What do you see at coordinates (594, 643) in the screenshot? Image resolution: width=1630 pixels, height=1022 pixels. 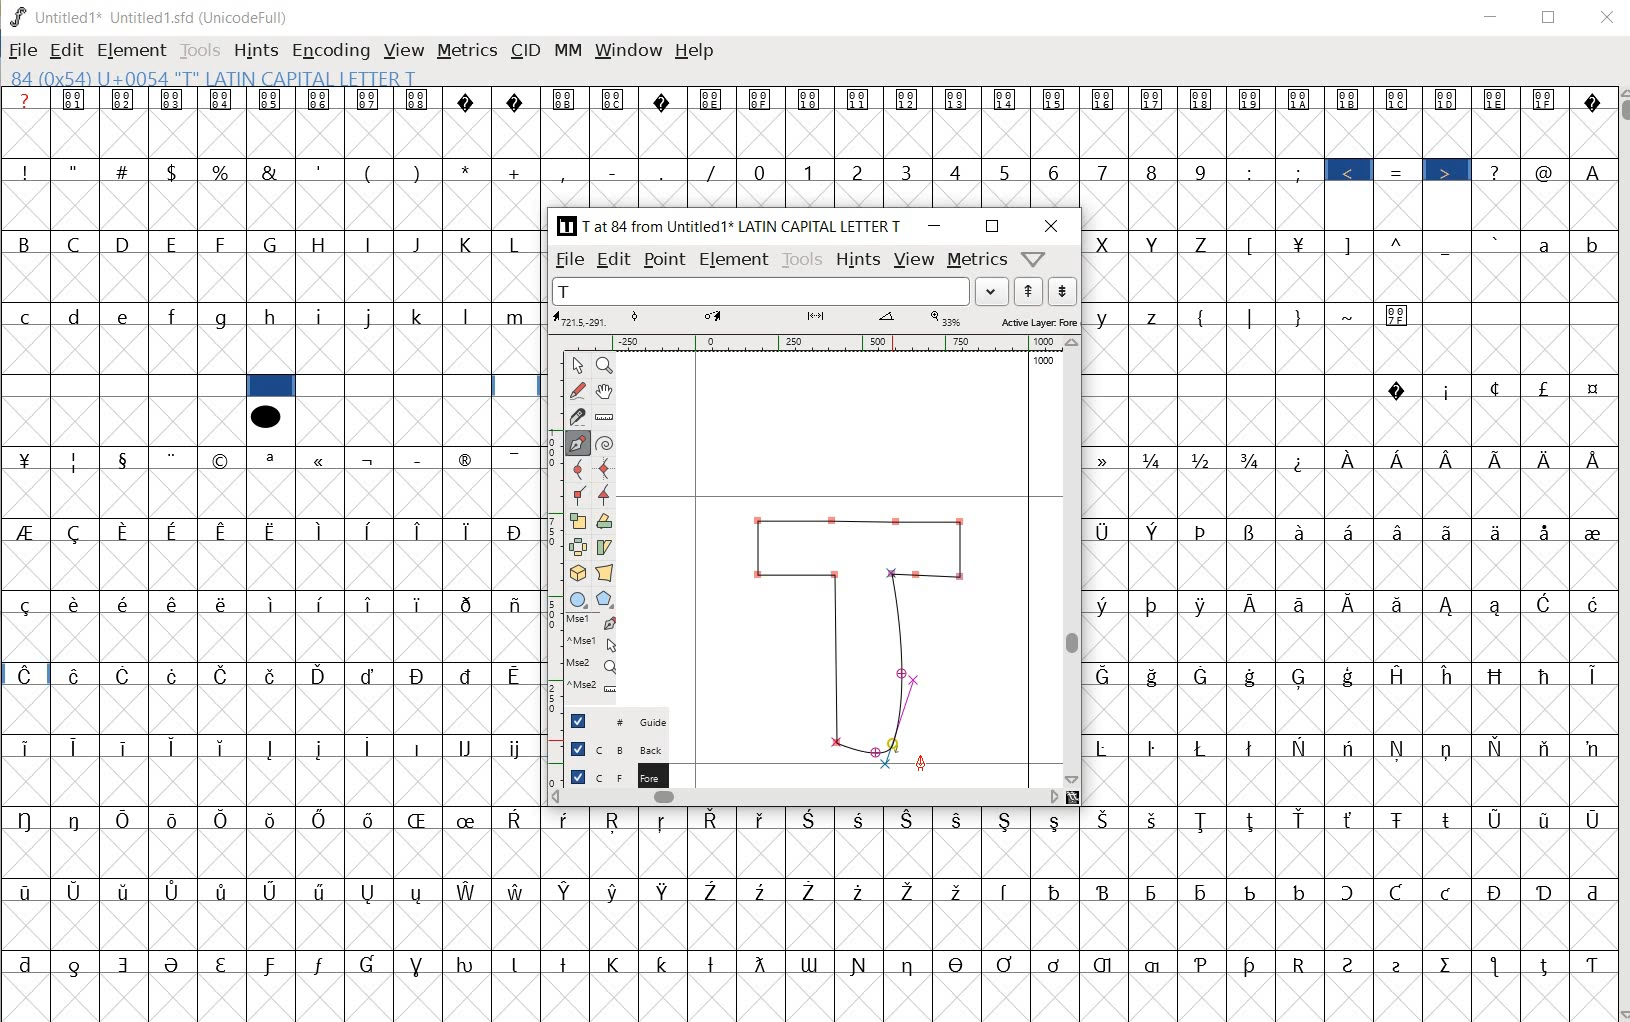 I see `Mouse left button + Ctrl` at bounding box center [594, 643].